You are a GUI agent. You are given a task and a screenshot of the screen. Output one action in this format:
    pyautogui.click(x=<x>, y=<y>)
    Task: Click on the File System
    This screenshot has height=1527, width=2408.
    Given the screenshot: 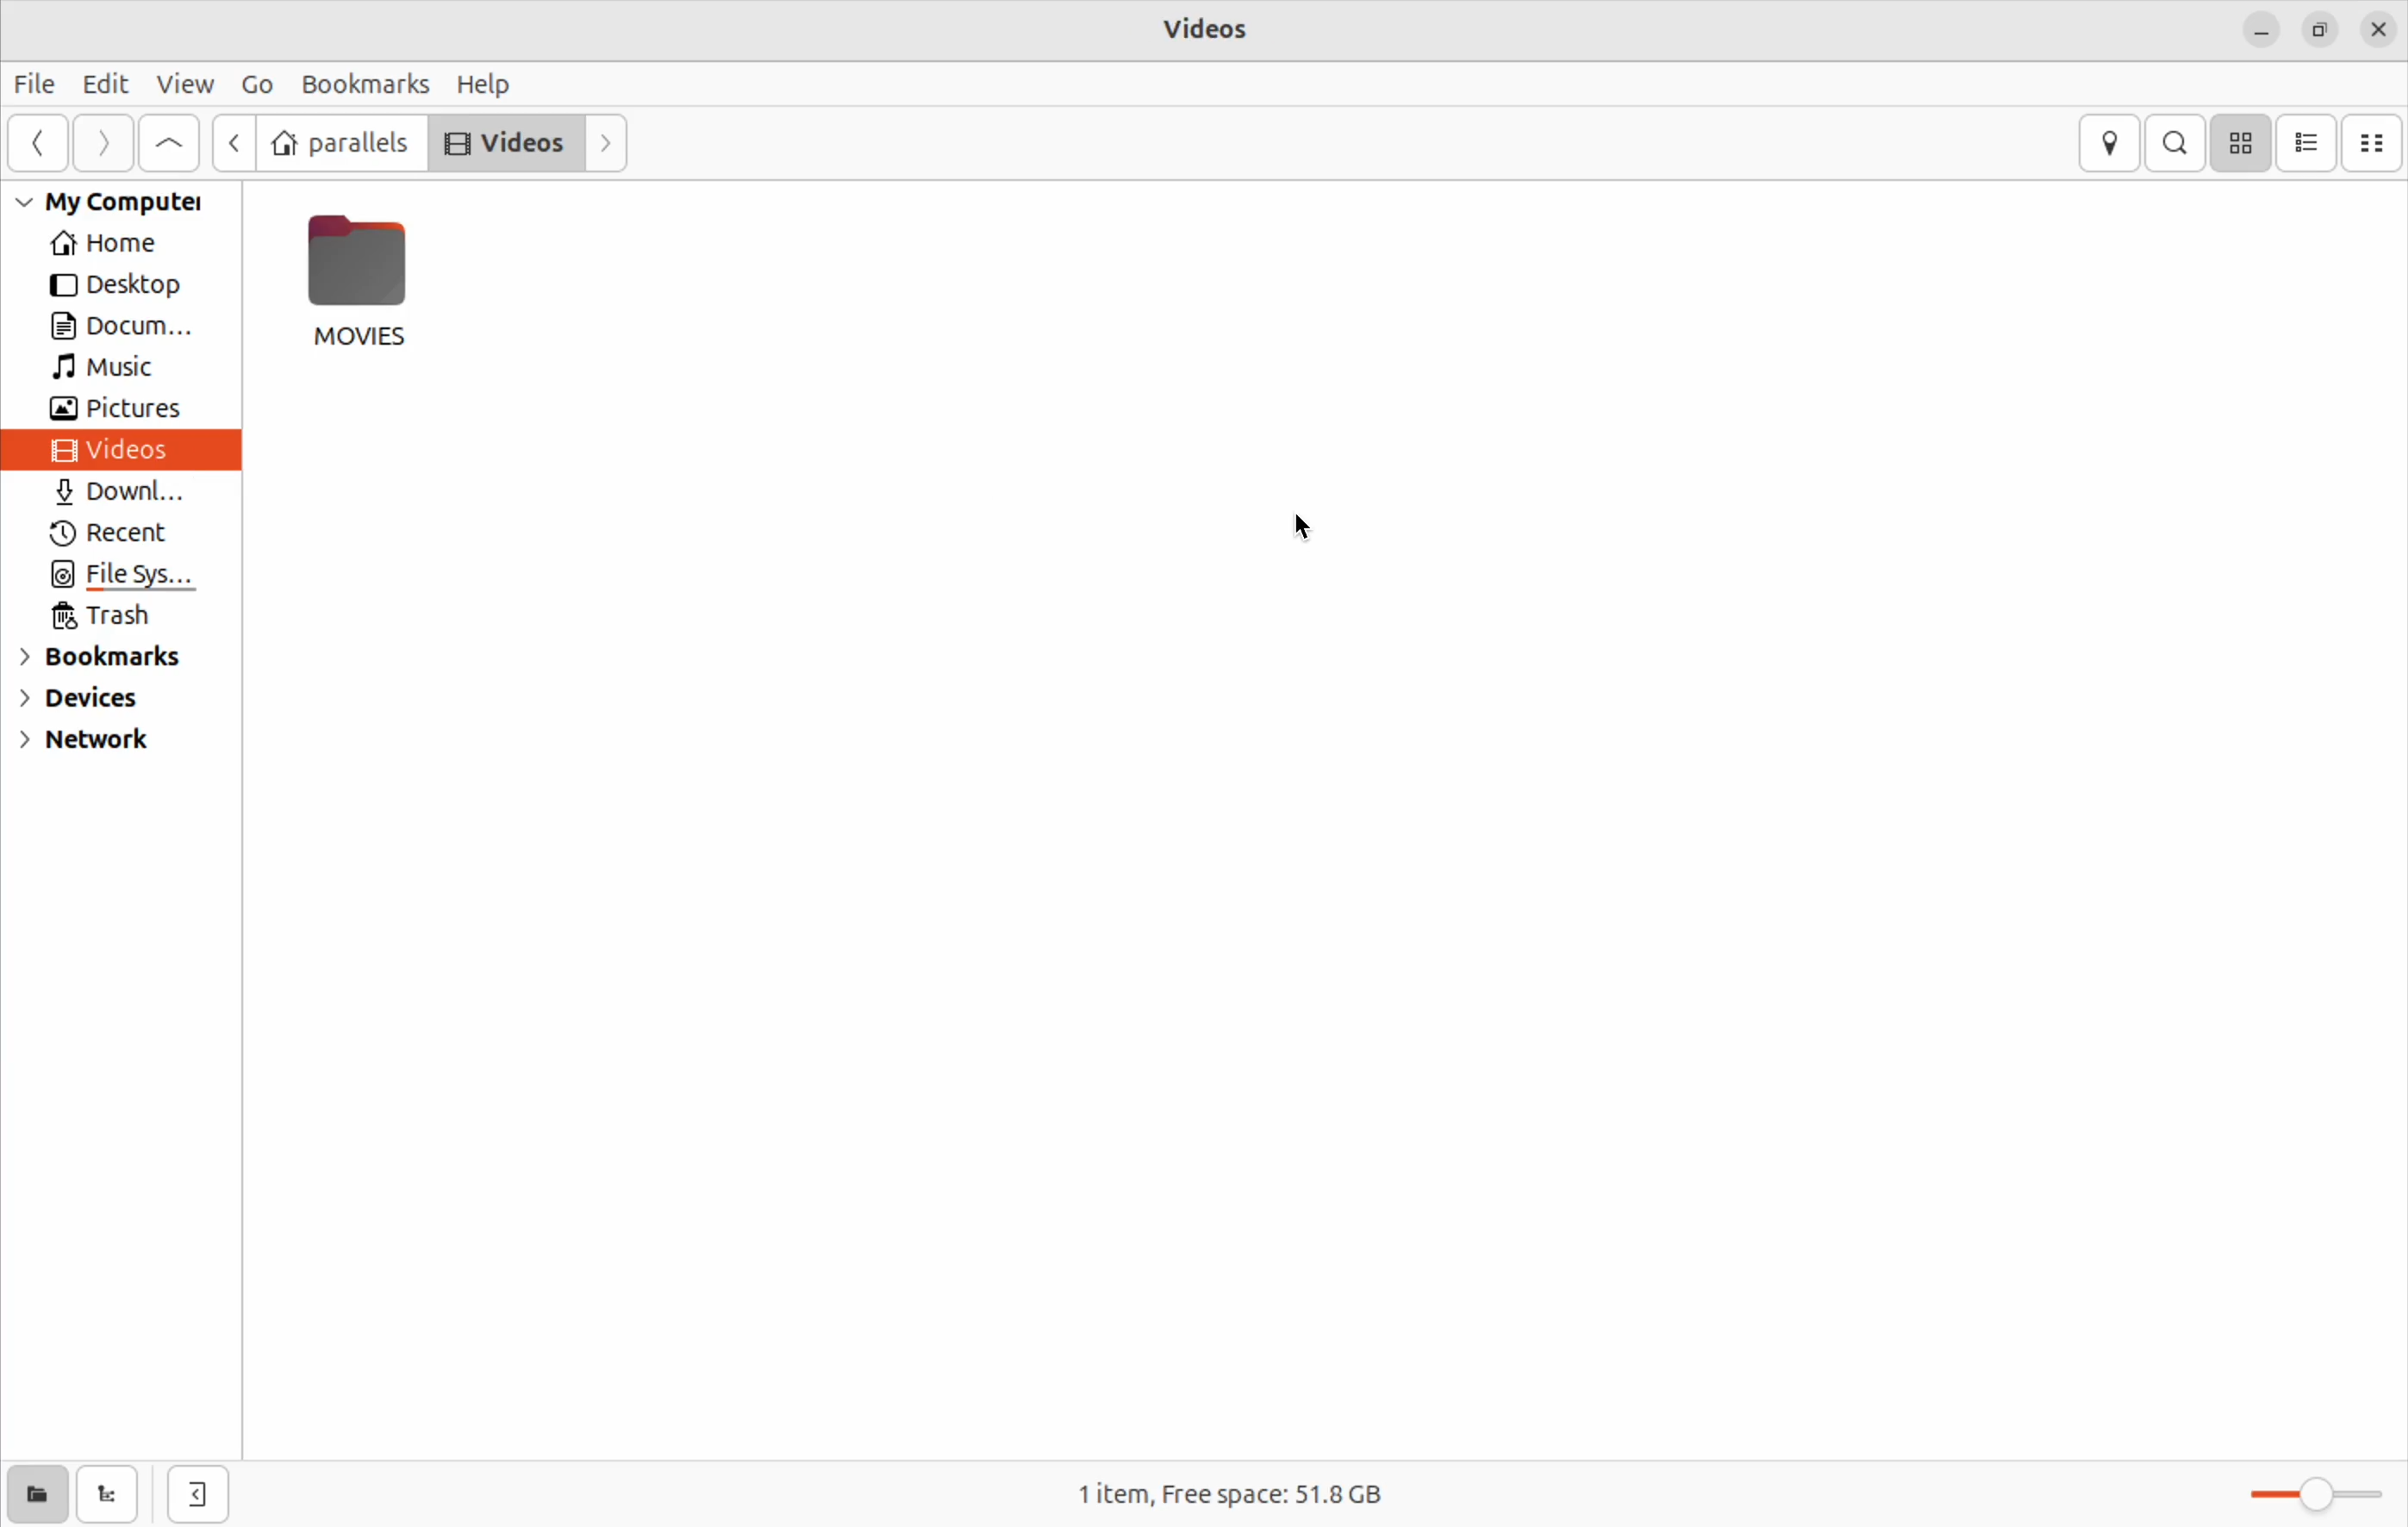 What is the action you would take?
    pyautogui.click(x=124, y=579)
    